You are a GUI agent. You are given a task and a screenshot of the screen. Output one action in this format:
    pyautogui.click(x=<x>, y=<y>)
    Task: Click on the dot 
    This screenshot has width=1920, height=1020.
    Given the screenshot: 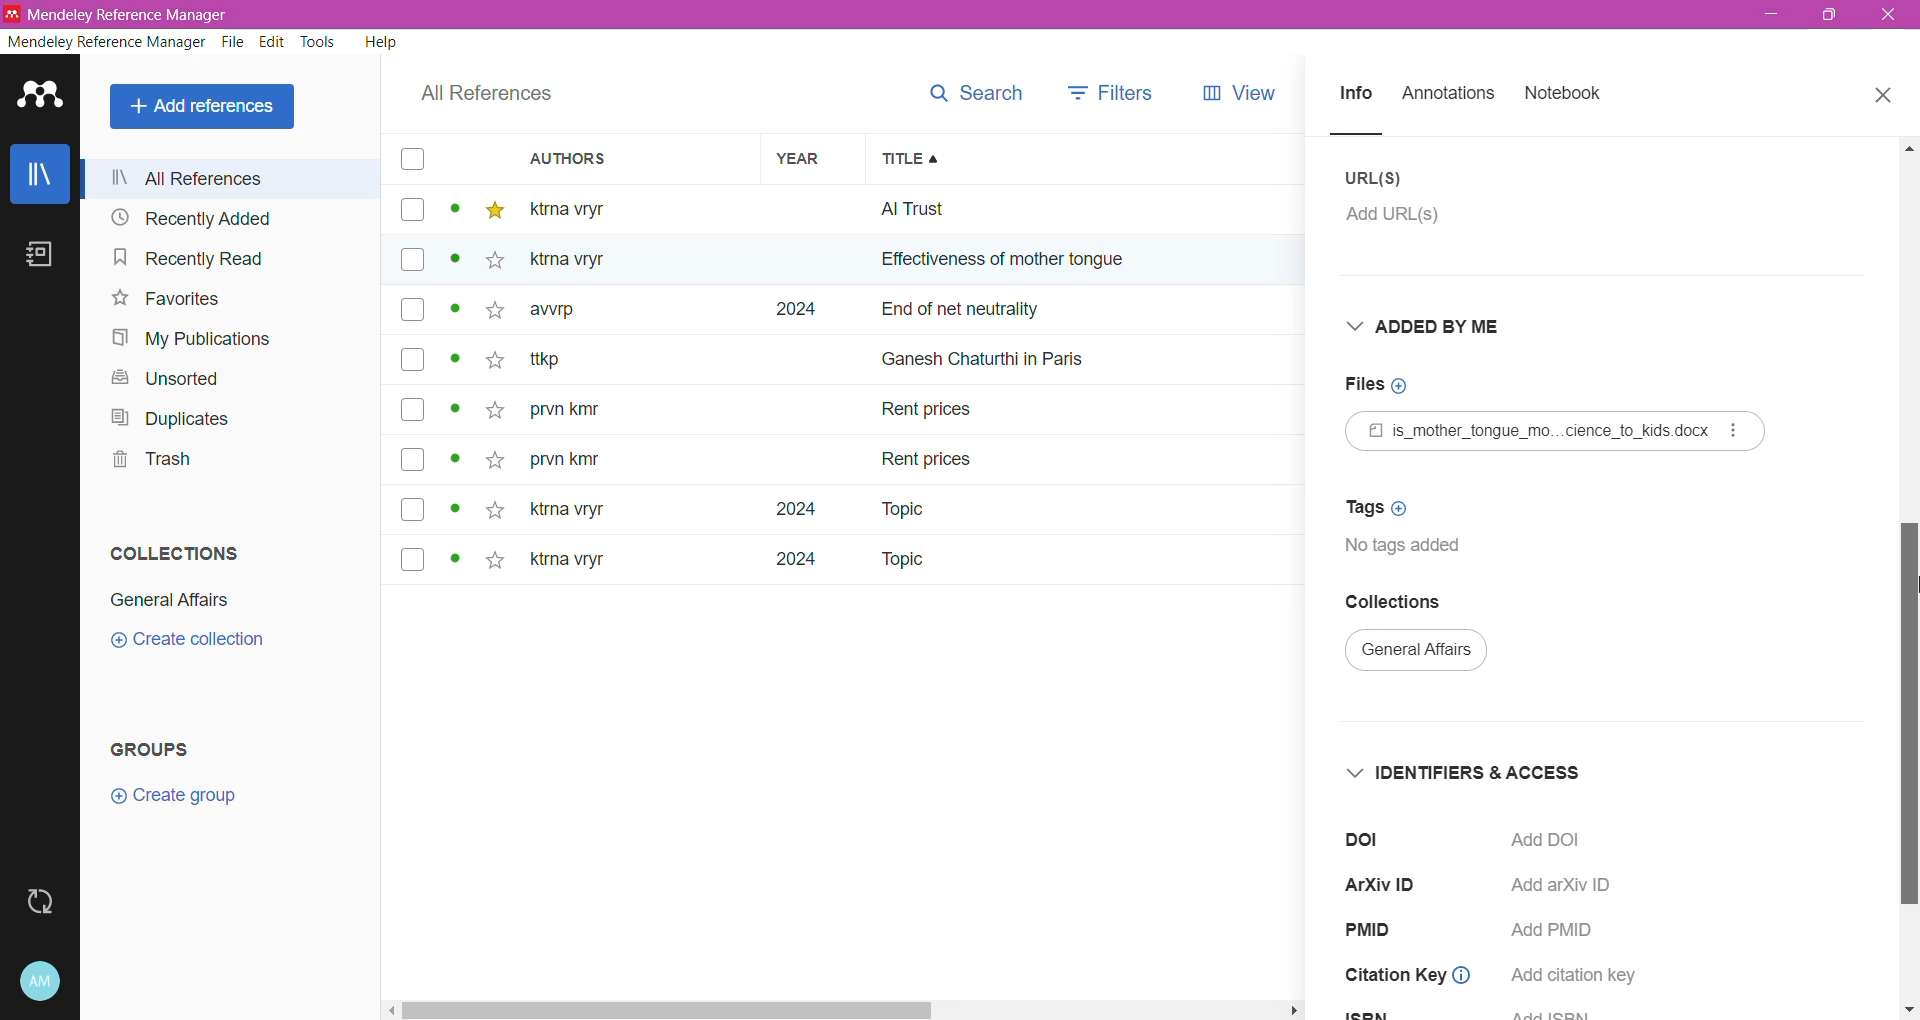 What is the action you would take?
    pyautogui.click(x=454, y=465)
    